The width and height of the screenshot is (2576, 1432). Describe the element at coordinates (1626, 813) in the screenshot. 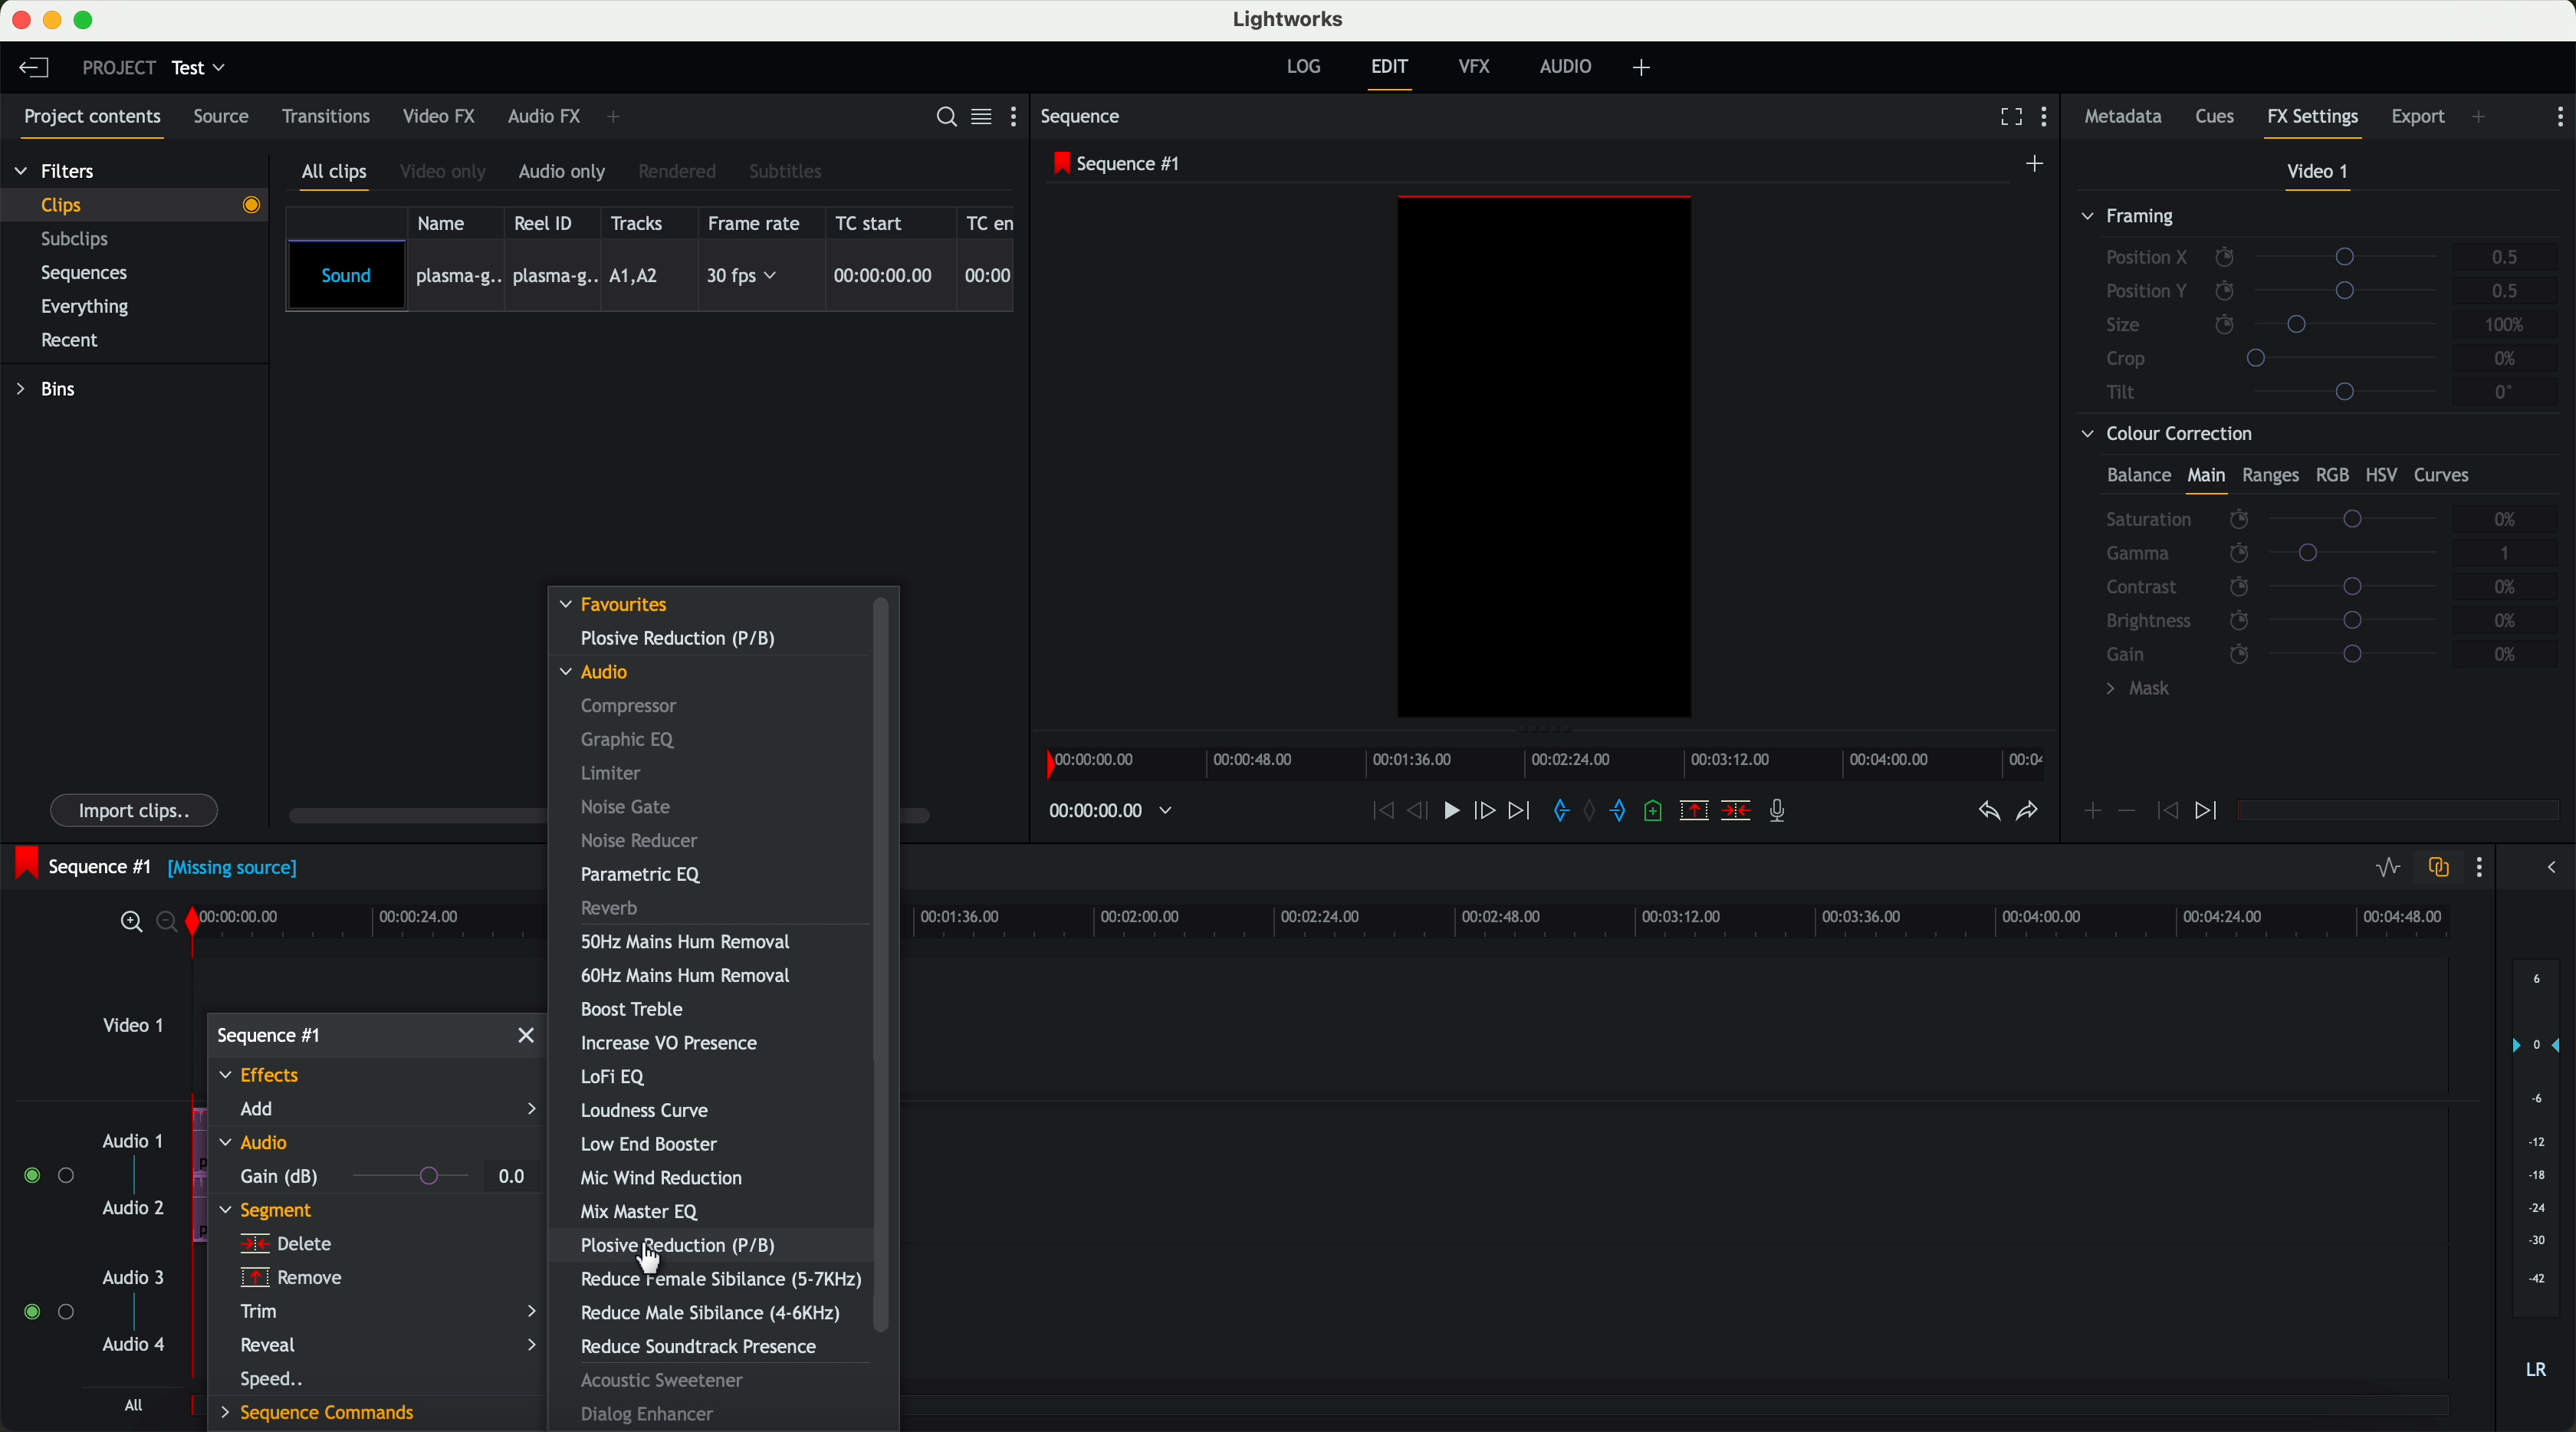

I see `add out mark` at that location.